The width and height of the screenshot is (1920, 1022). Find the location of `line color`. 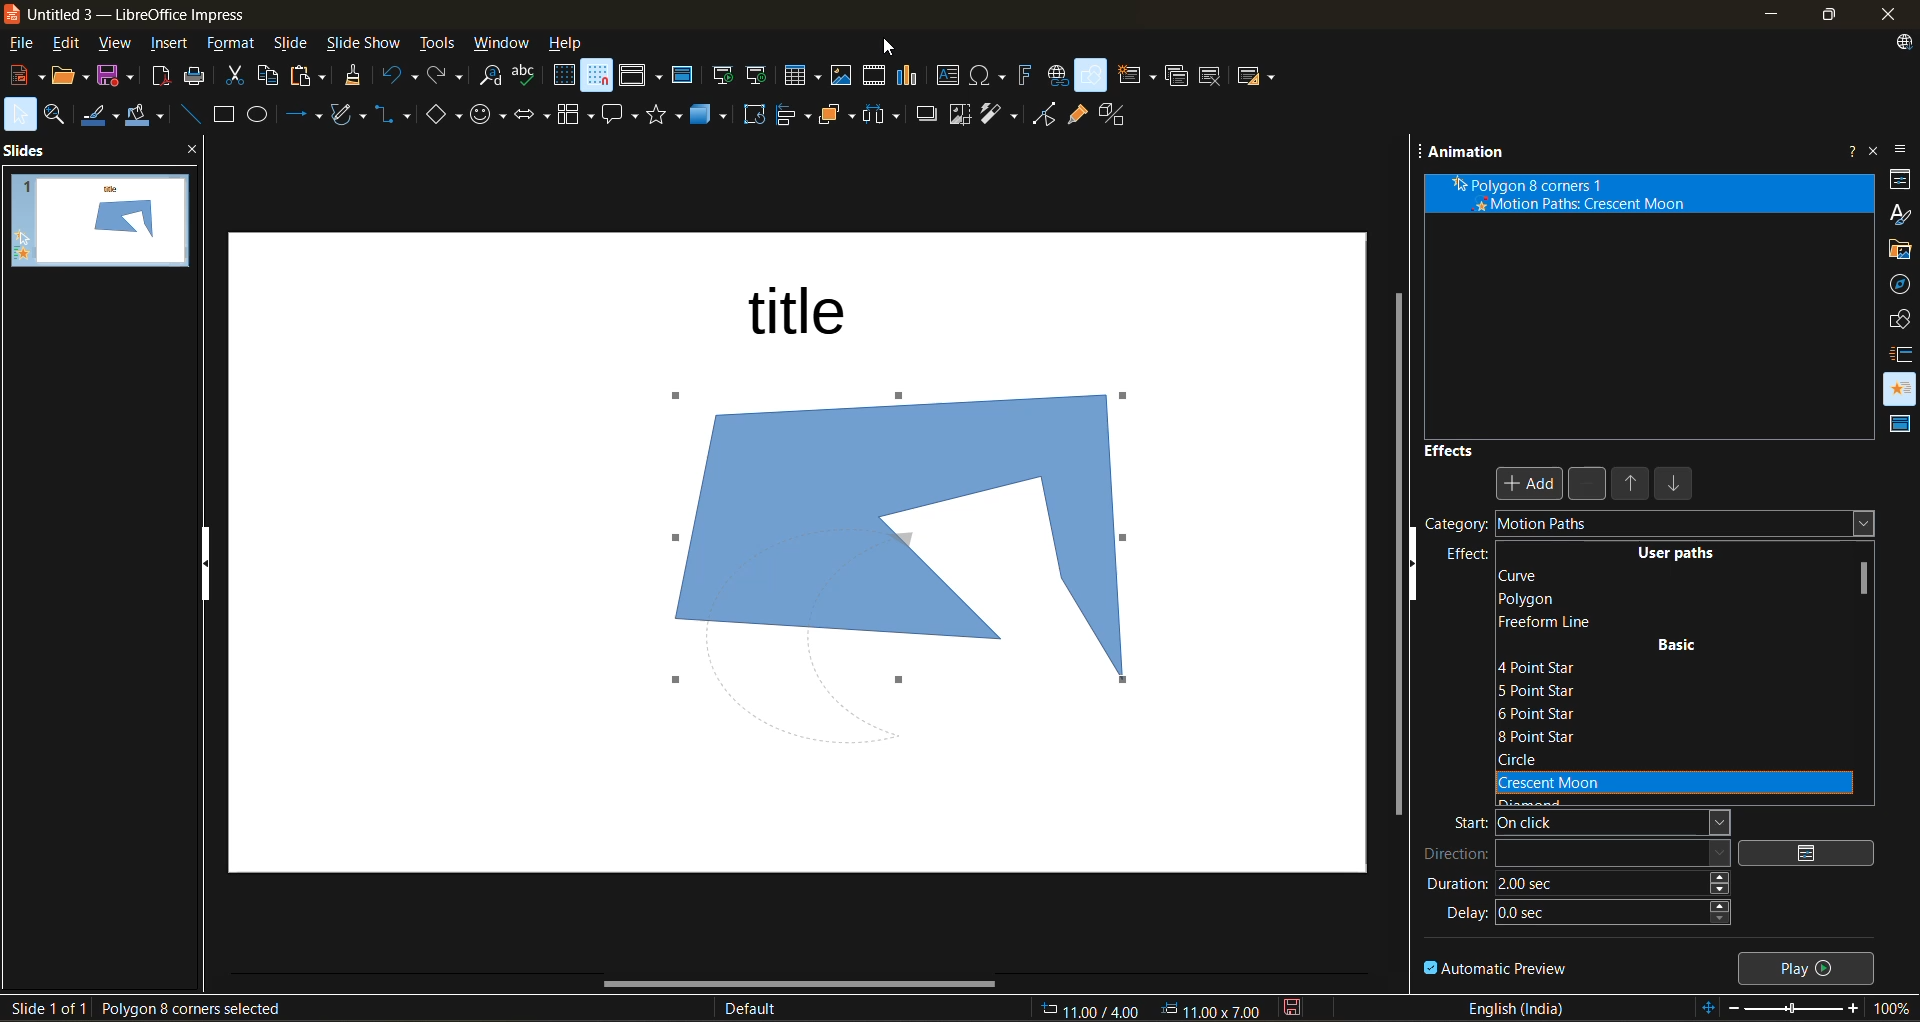

line color is located at coordinates (102, 116).